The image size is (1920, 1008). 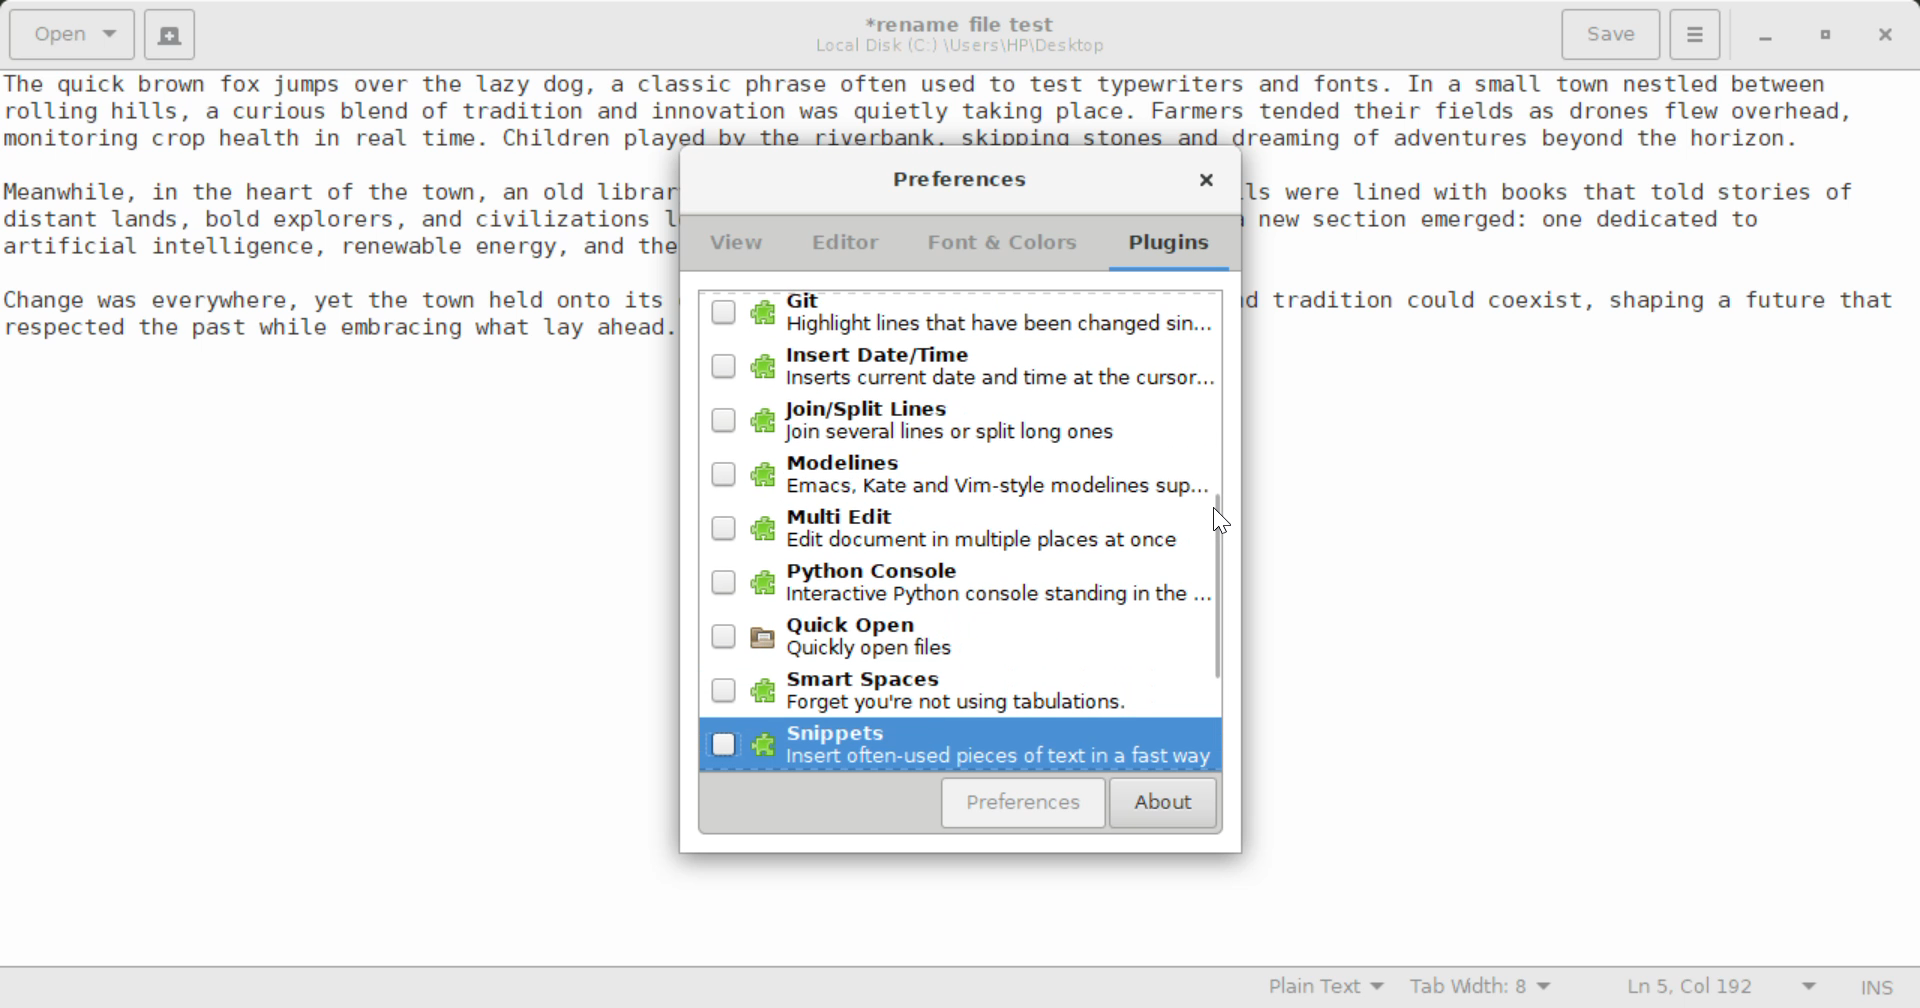 What do you see at coordinates (959, 179) in the screenshot?
I see `Preferences Setting Window Heading` at bounding box center [959, 179].